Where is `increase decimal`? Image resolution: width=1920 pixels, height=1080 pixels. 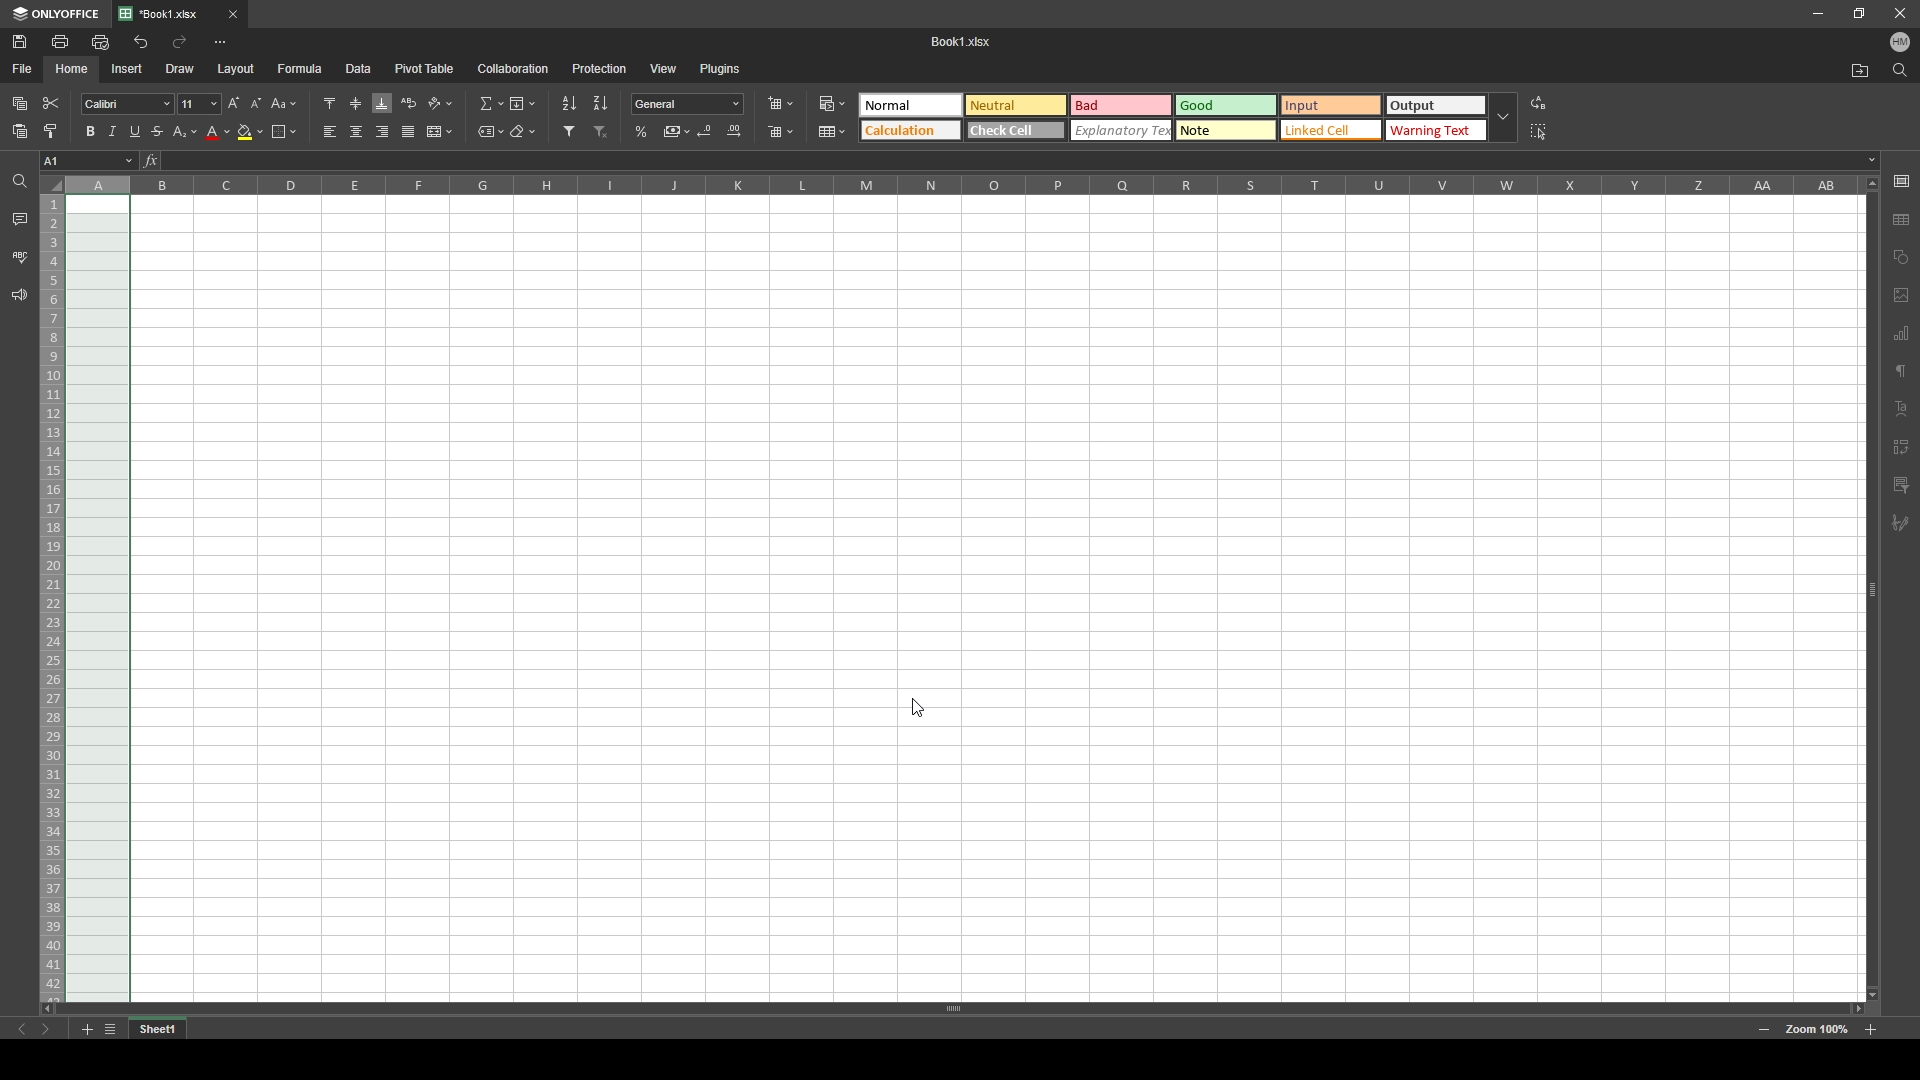
increase decimal is located at coordinates (734, 131).